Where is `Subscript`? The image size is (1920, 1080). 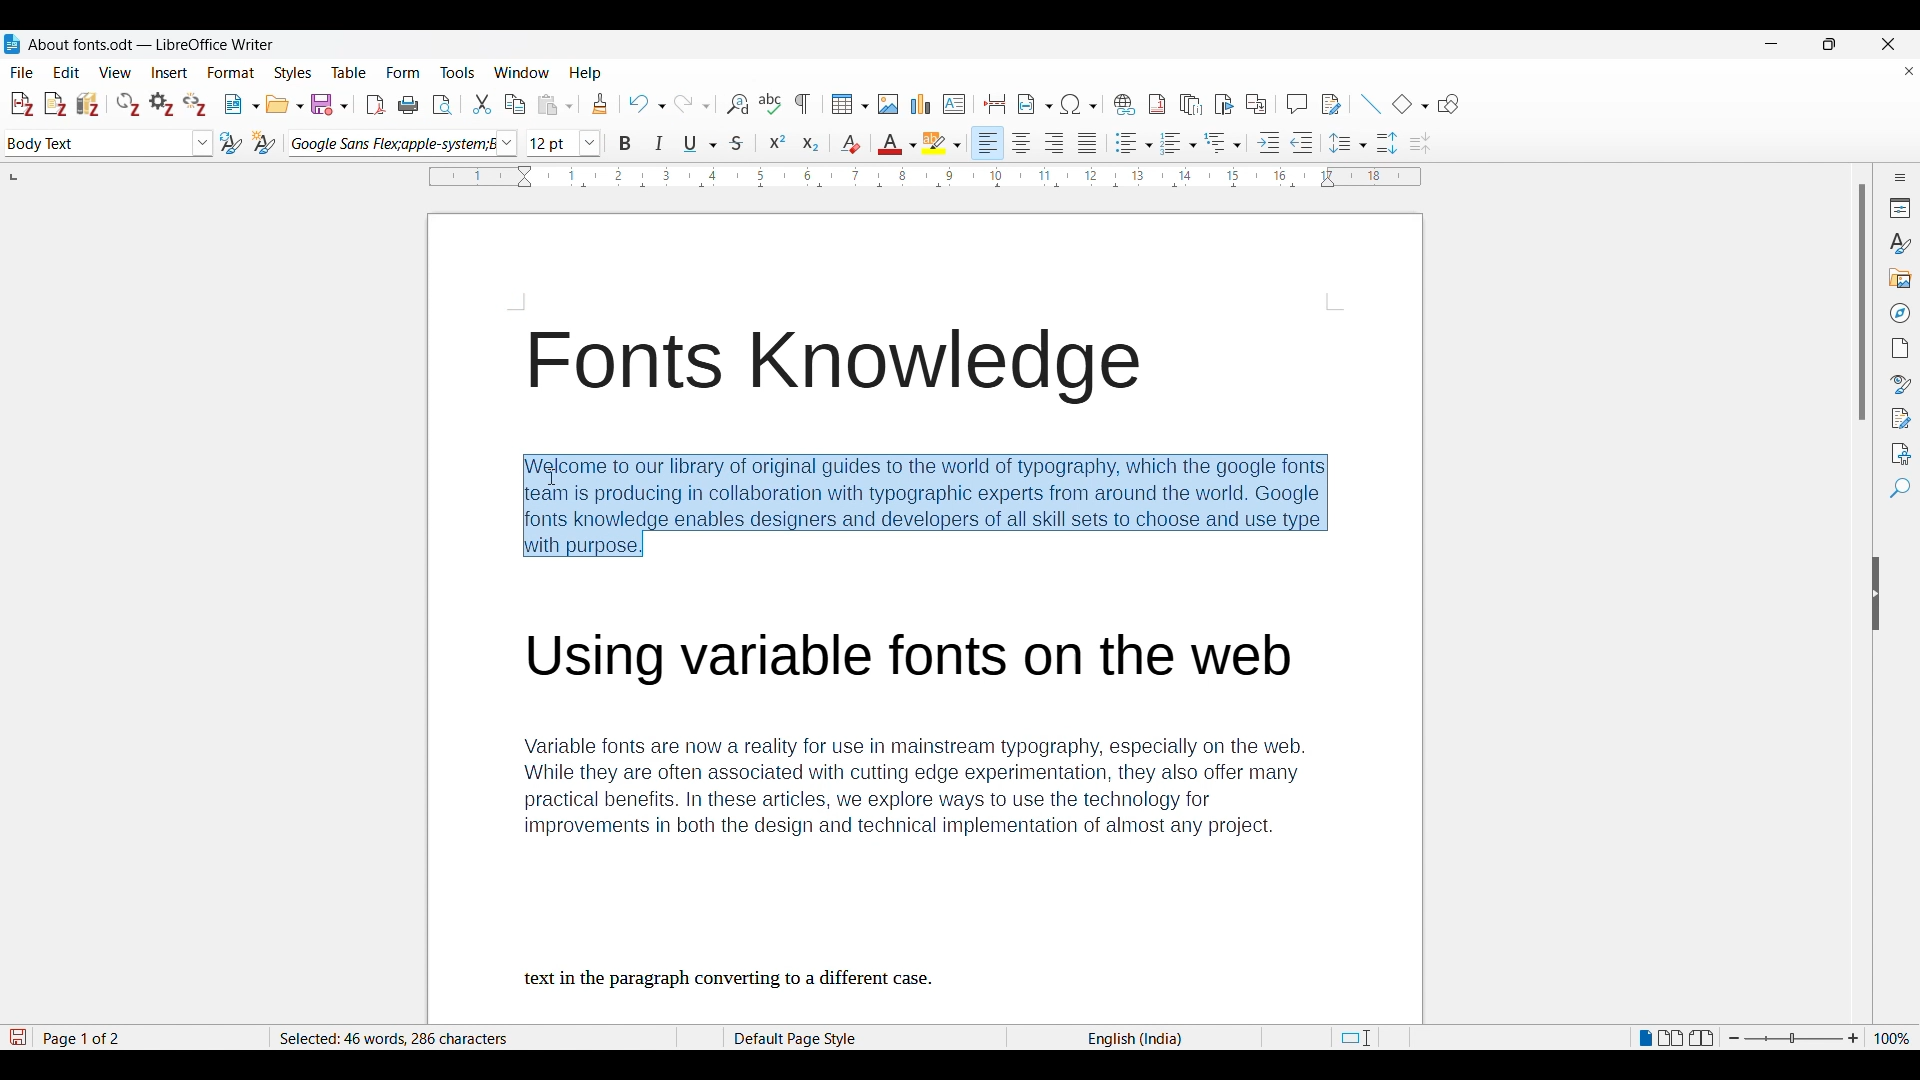
Subscript is located at coordinates (811, 143).